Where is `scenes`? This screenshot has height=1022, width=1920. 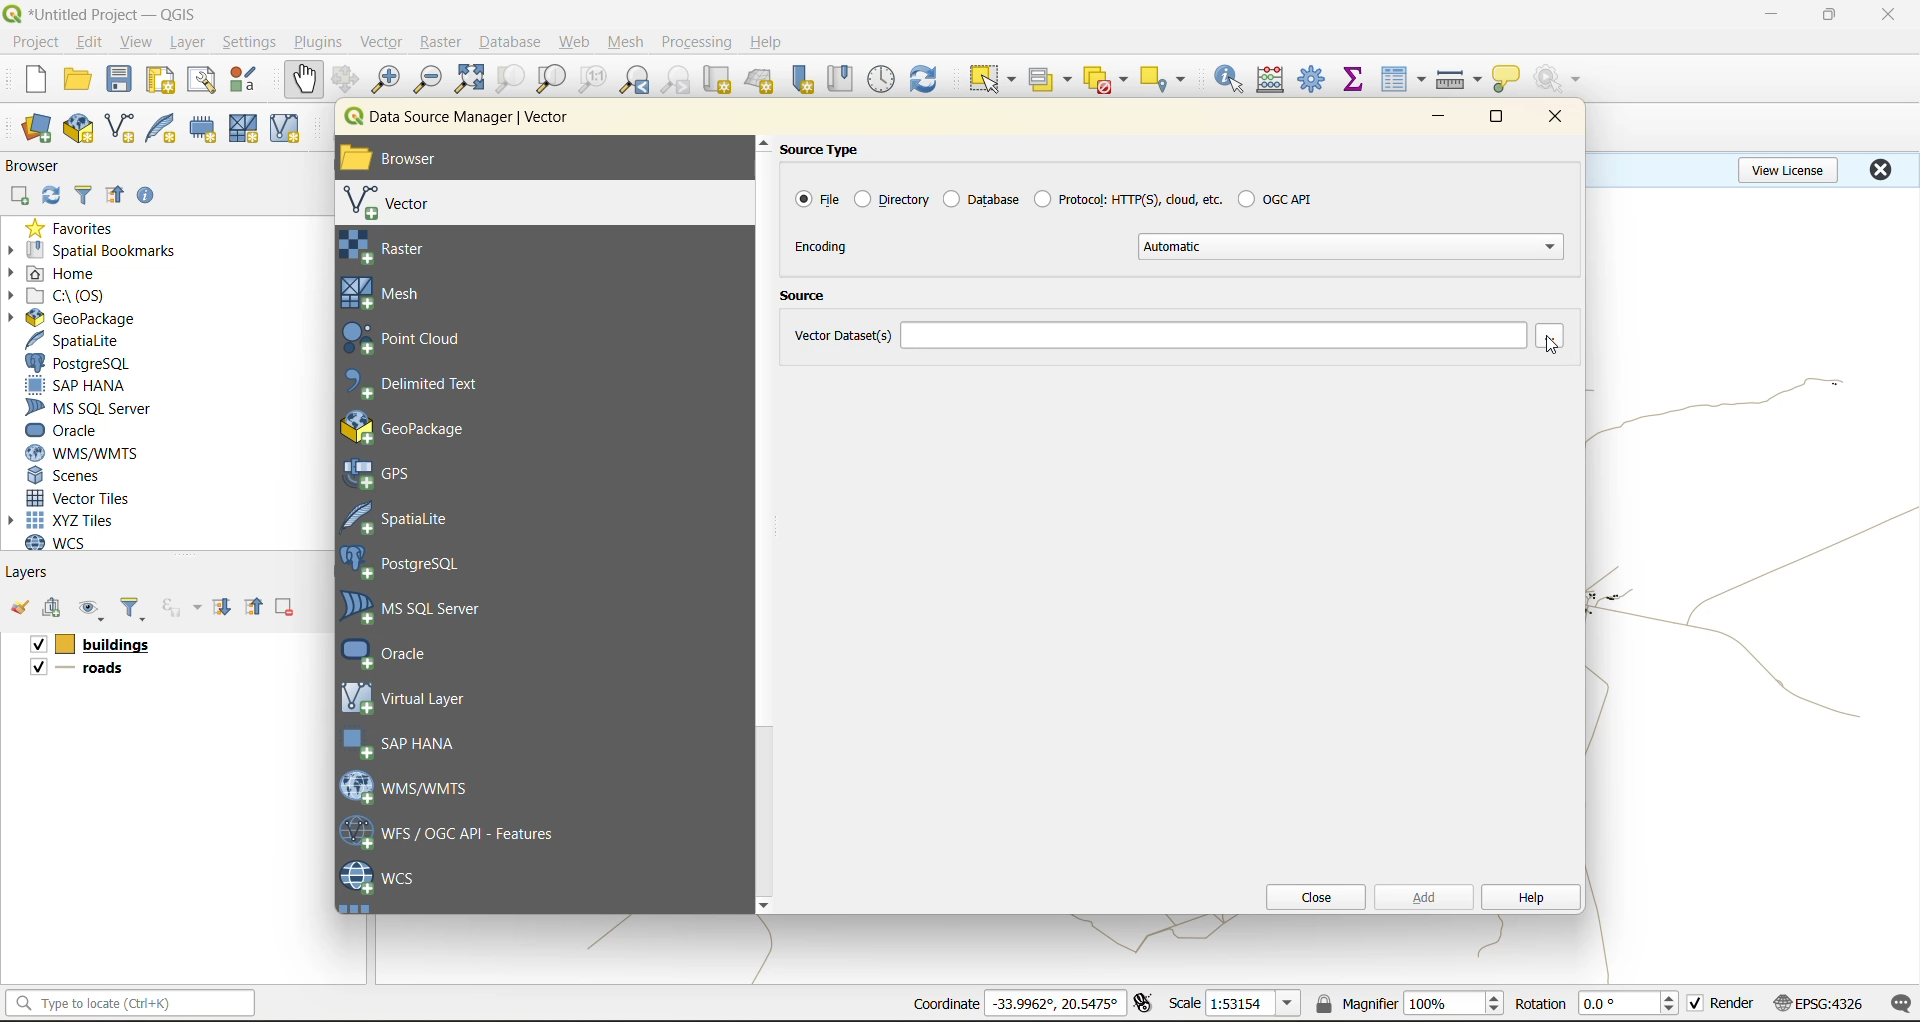 scenes is located at coordinates (66, 476).